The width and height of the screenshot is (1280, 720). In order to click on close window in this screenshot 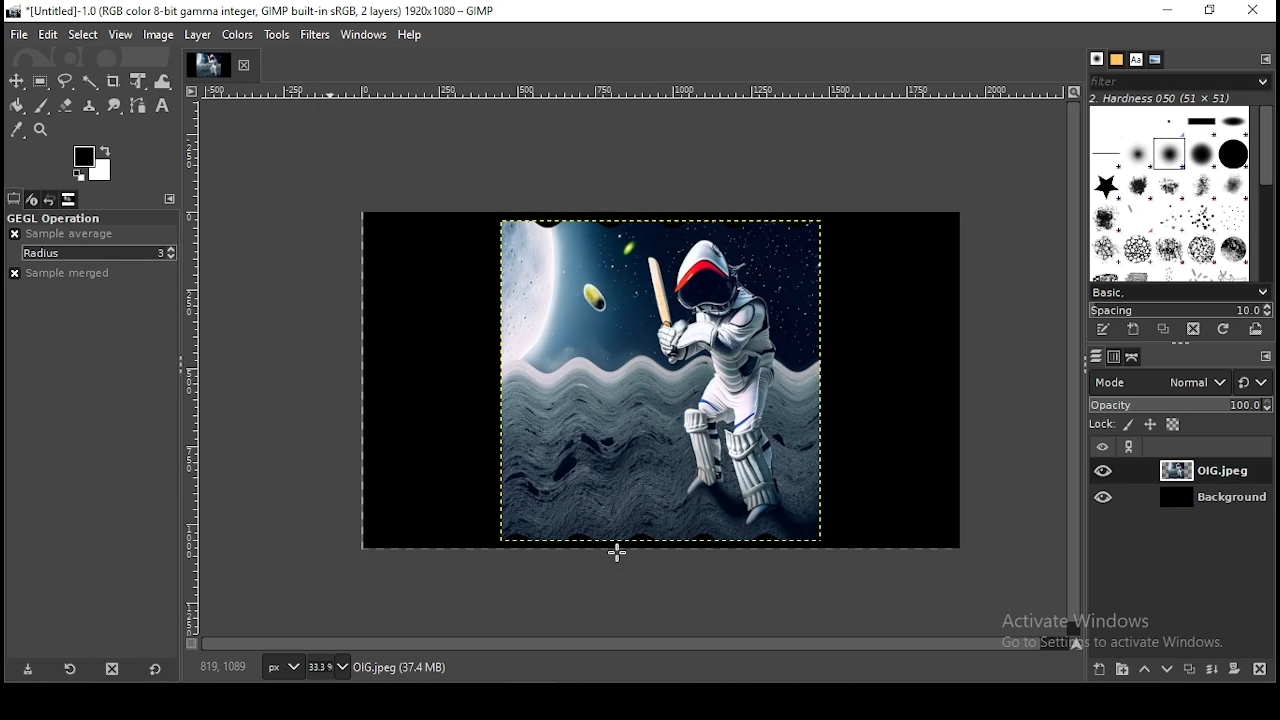, I will do `click(1255, 11)`.